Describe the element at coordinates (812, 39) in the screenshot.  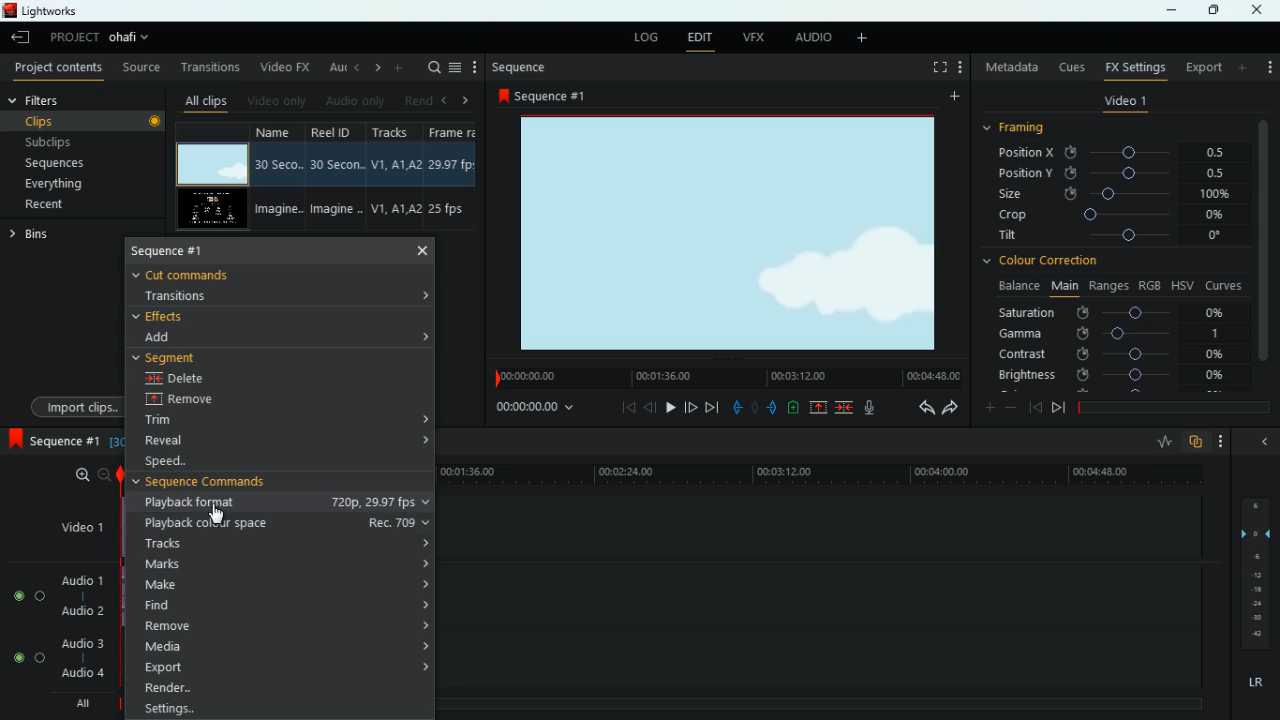
I see `audio` at that location.